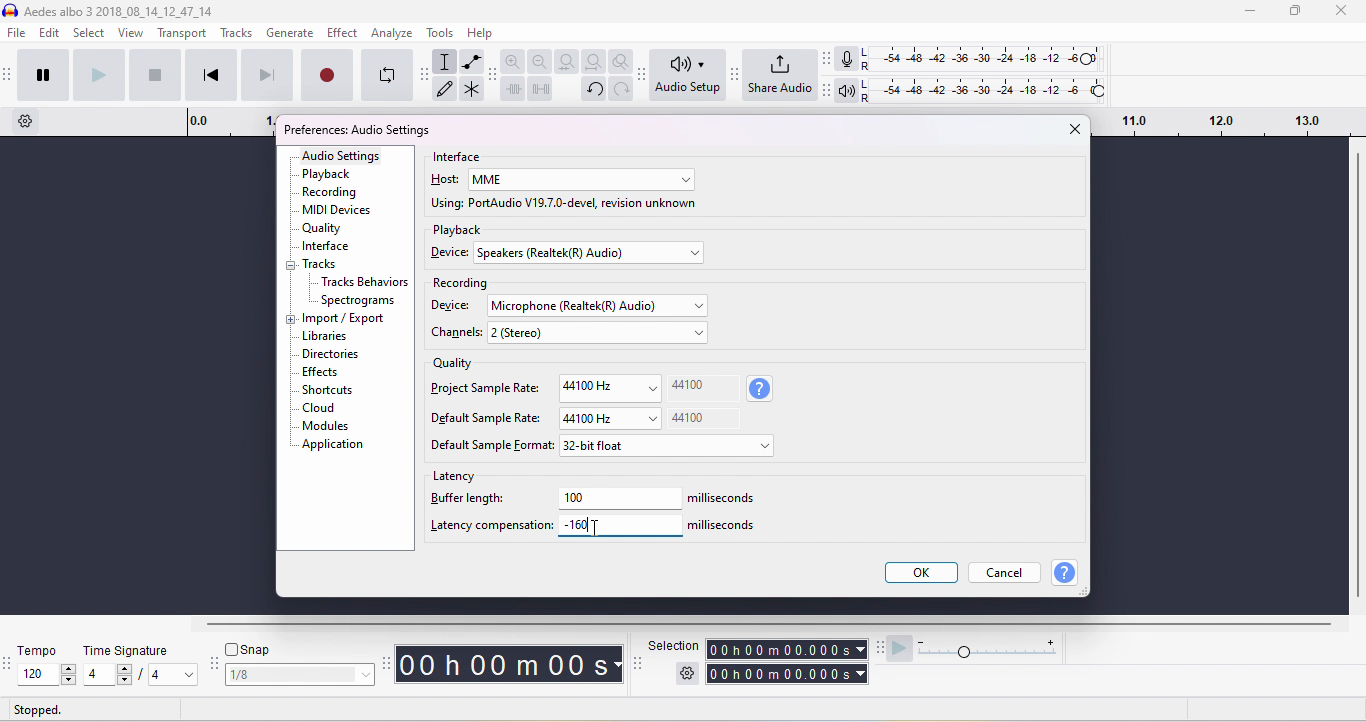 The width and height of the screenshot is (1366, 722). What do you see at coordinates (457, 475) in the screenshot?
I see `latency` at bounding box center [457, 475].